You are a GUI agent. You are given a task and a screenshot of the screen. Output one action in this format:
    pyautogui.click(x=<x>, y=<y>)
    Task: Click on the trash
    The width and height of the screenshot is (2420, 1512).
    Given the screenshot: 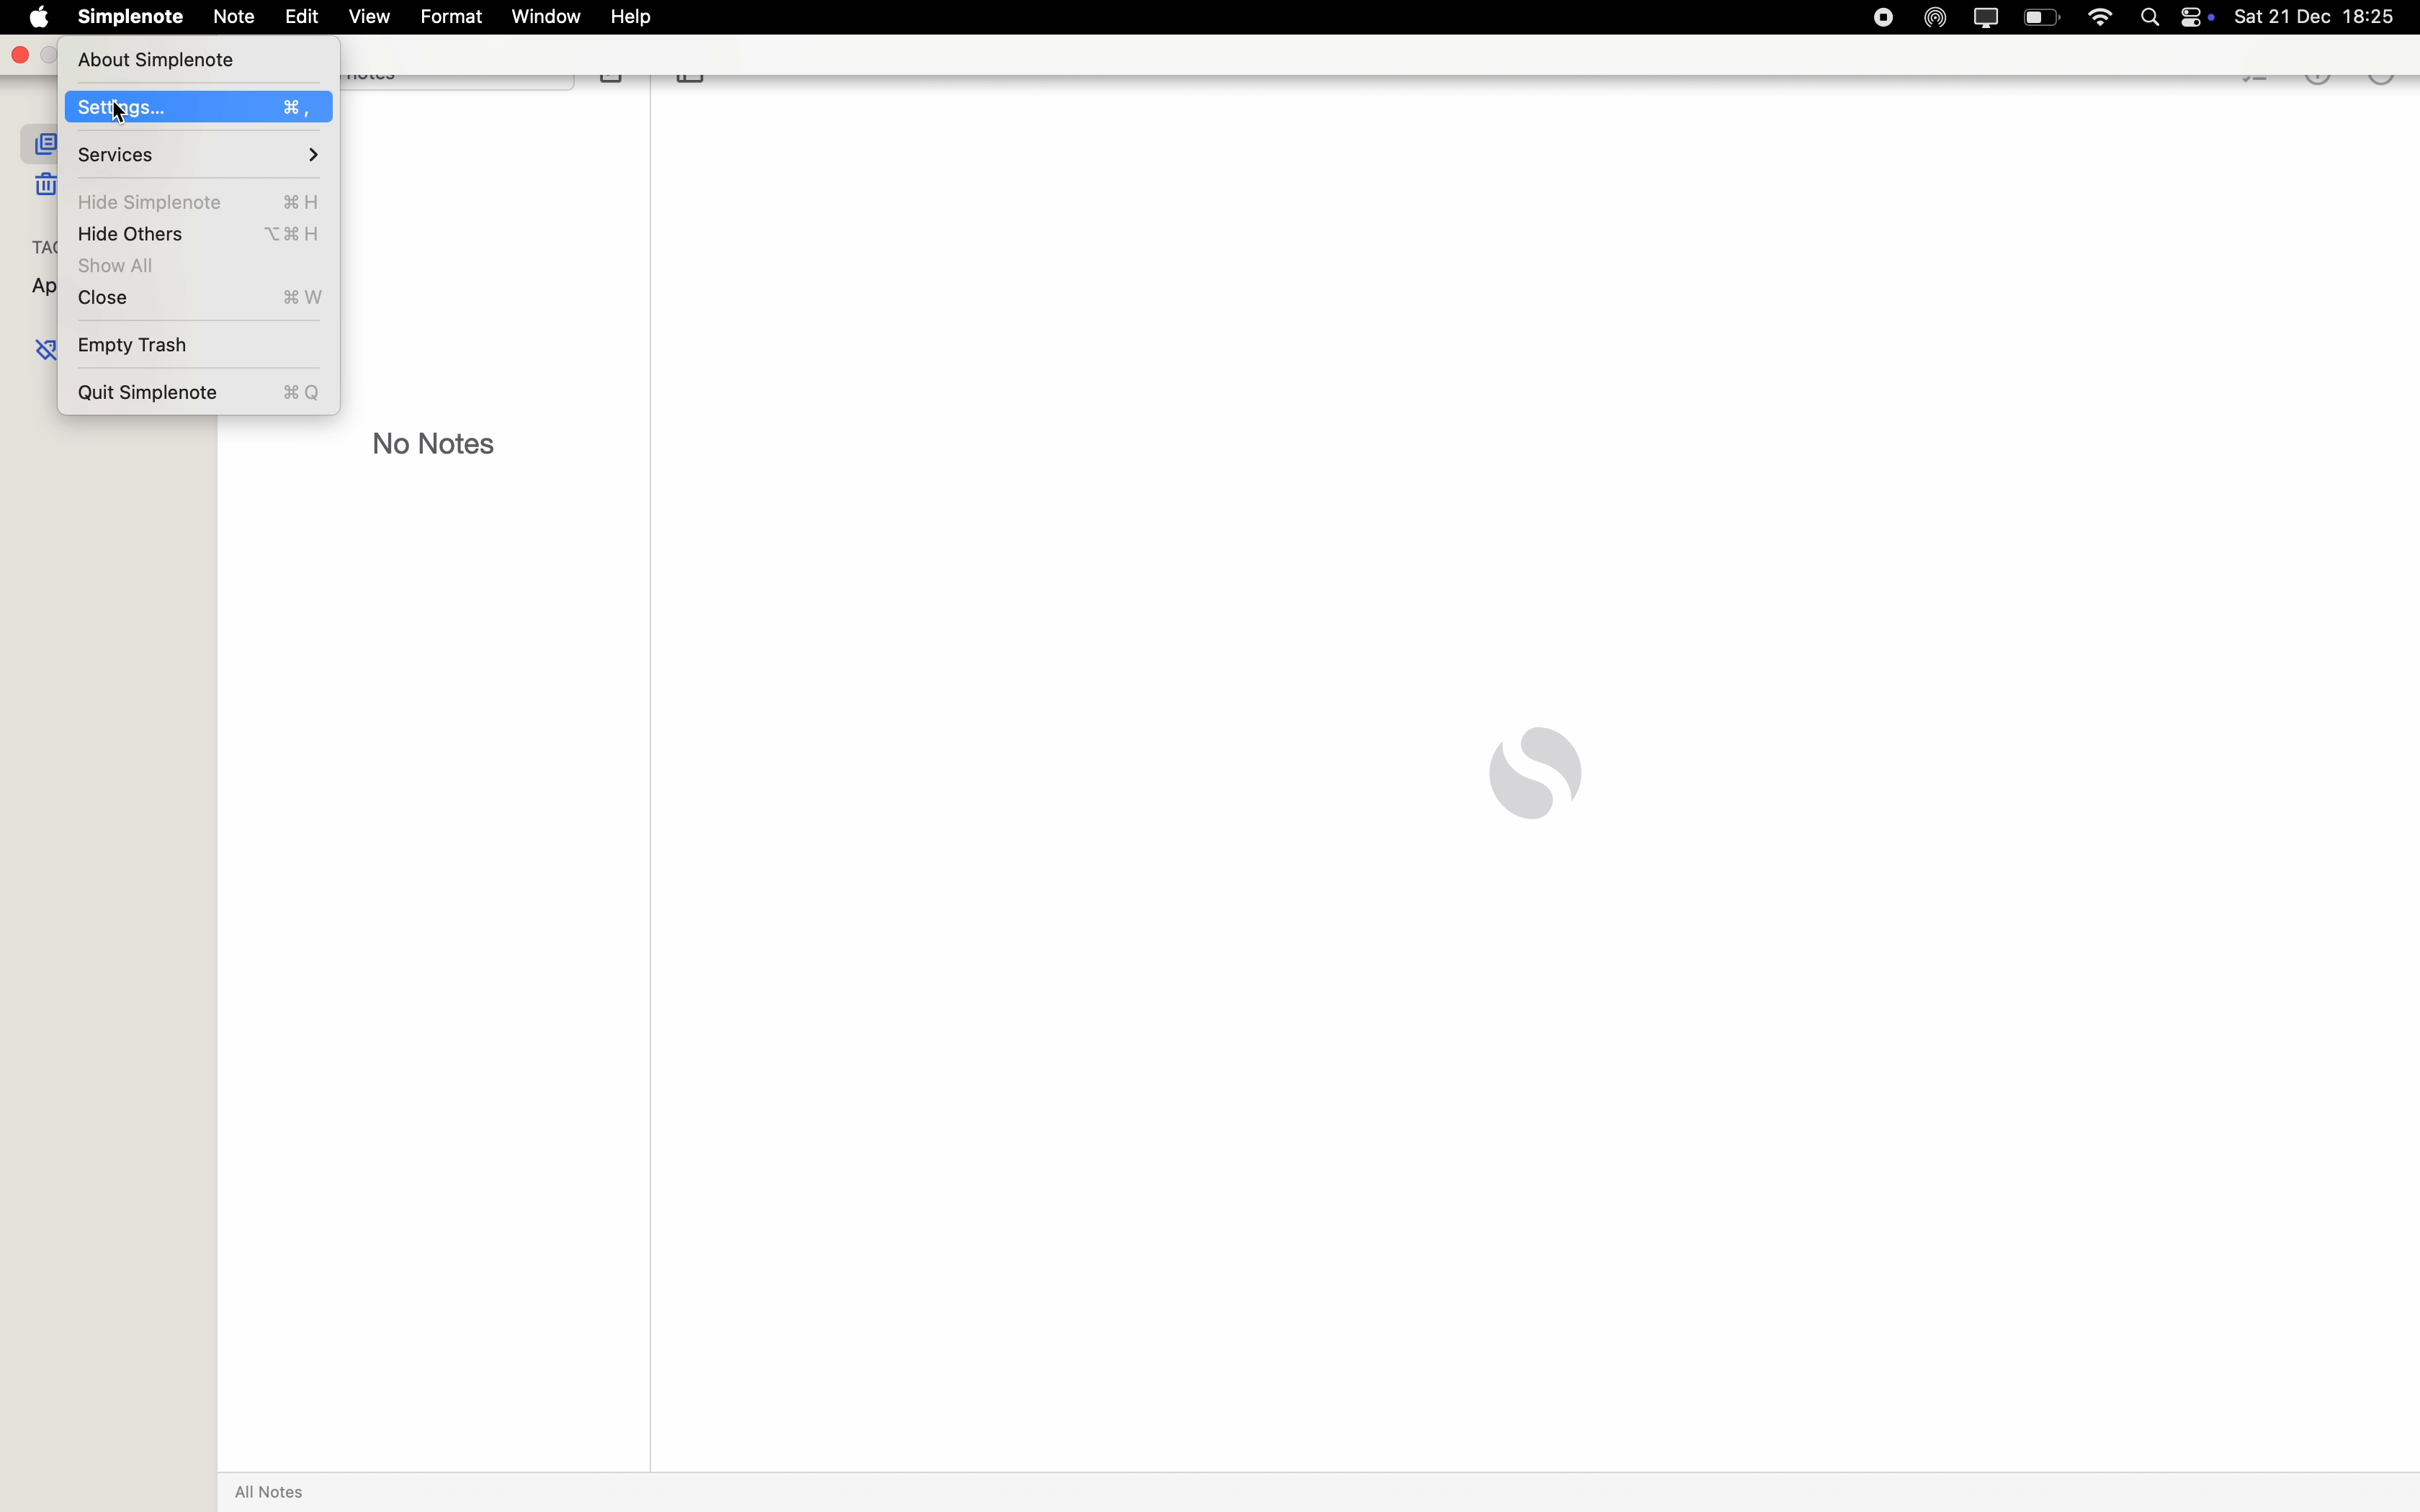 What is the action you would take?
    pyautogui.click(x=39, y=185)
    